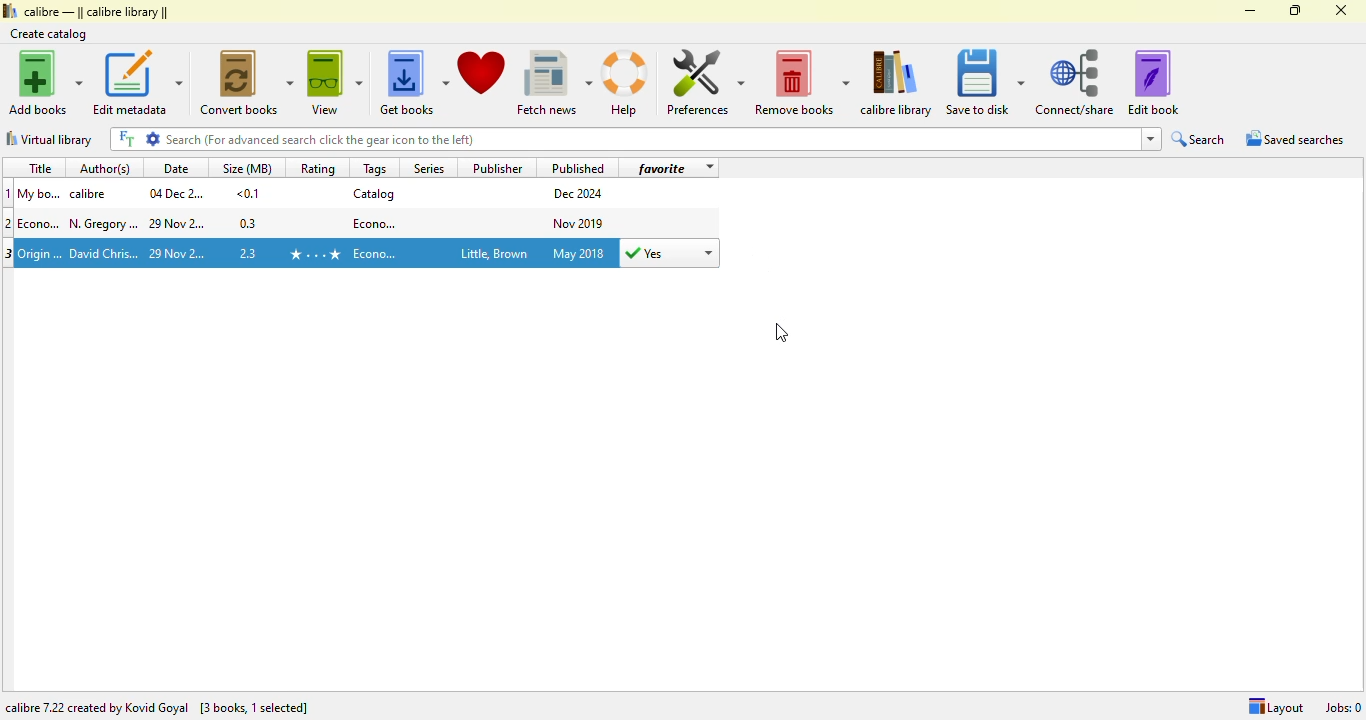 The image size is (1366, 720). What do you see at coordinates (375, 168) in the screenshot?
I see `tags` at bounding box center [375, 168].